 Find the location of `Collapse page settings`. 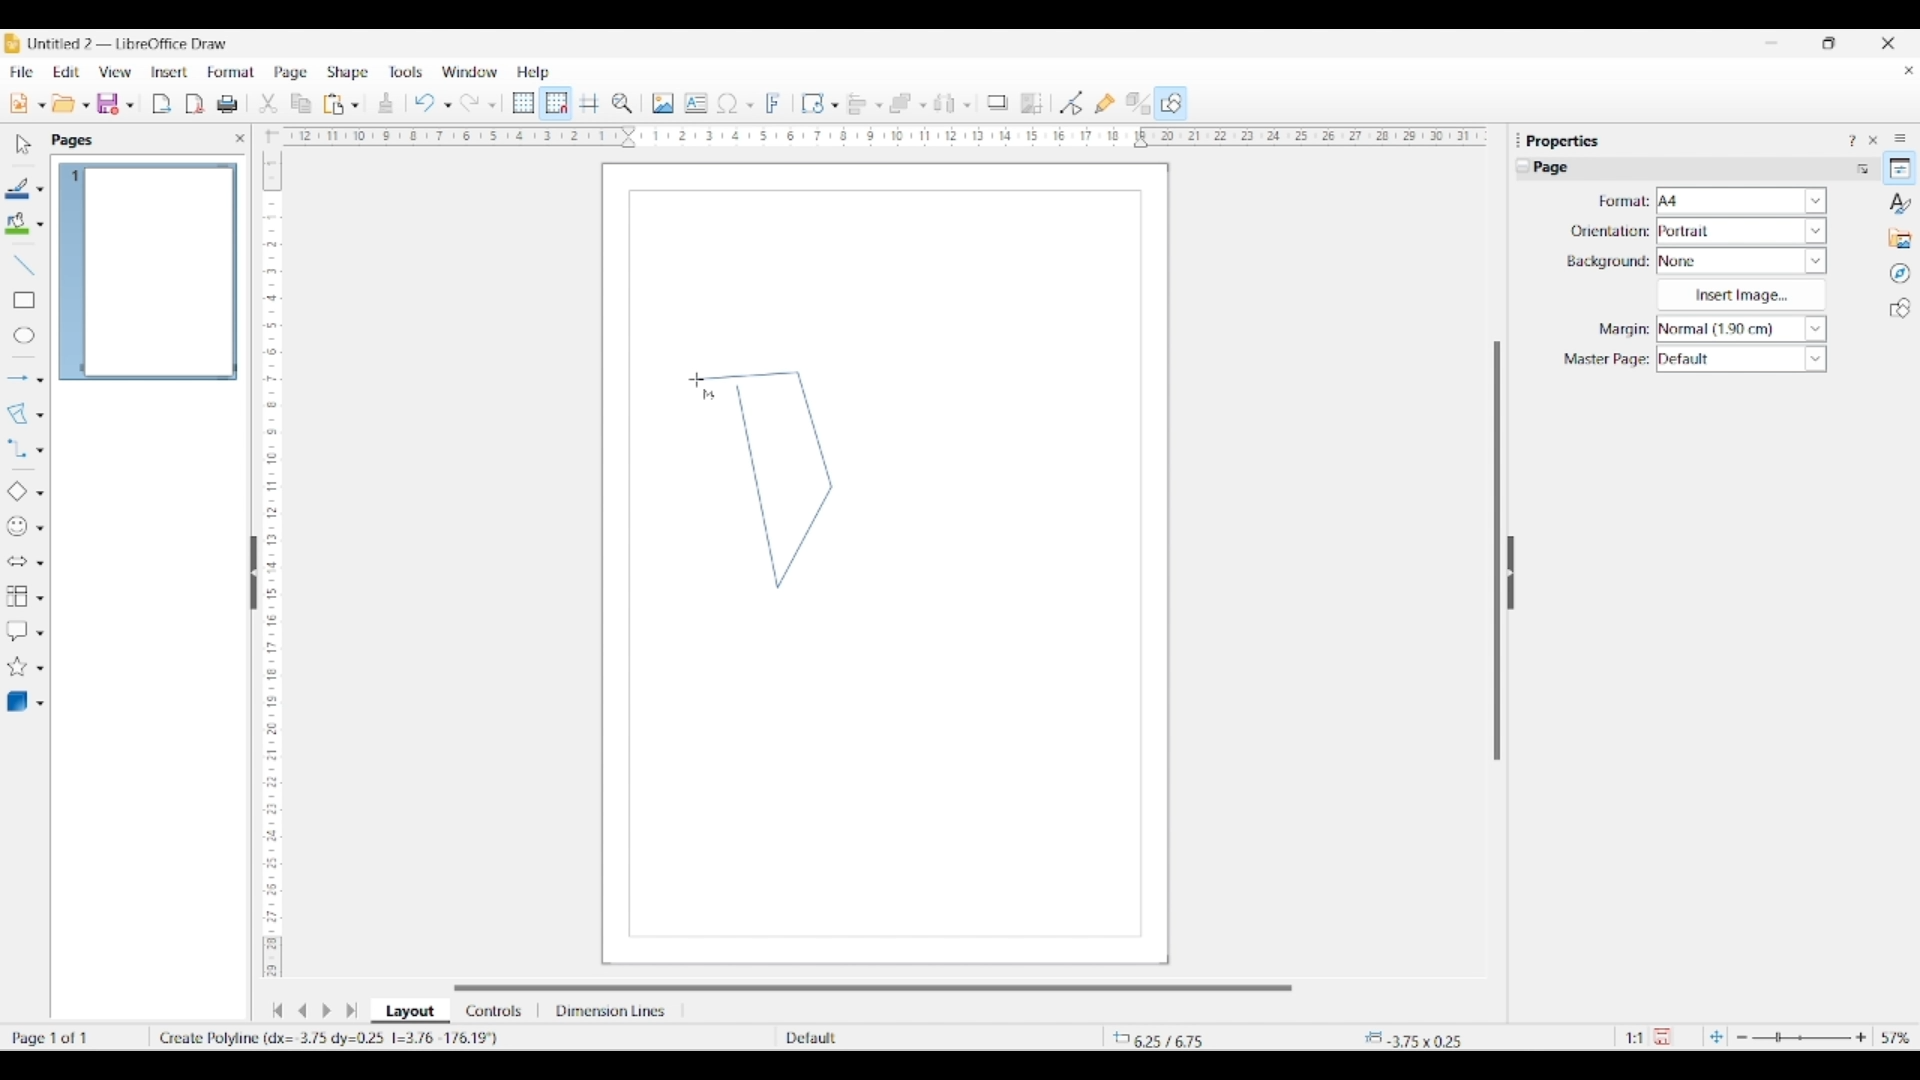

Collapse page settings is located at coordinates (1523, 166).